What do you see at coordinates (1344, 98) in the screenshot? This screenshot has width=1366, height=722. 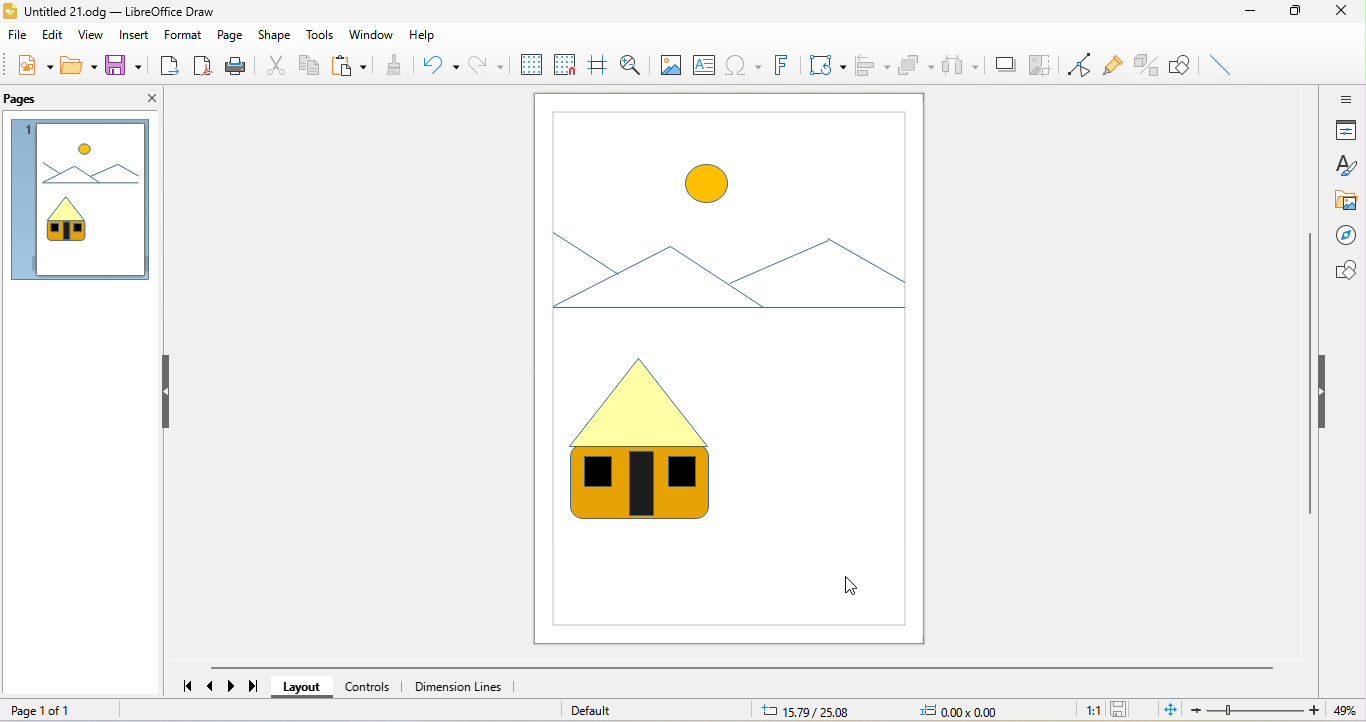 I see `open/ close sidebar` at bounding box center [1344, 98].